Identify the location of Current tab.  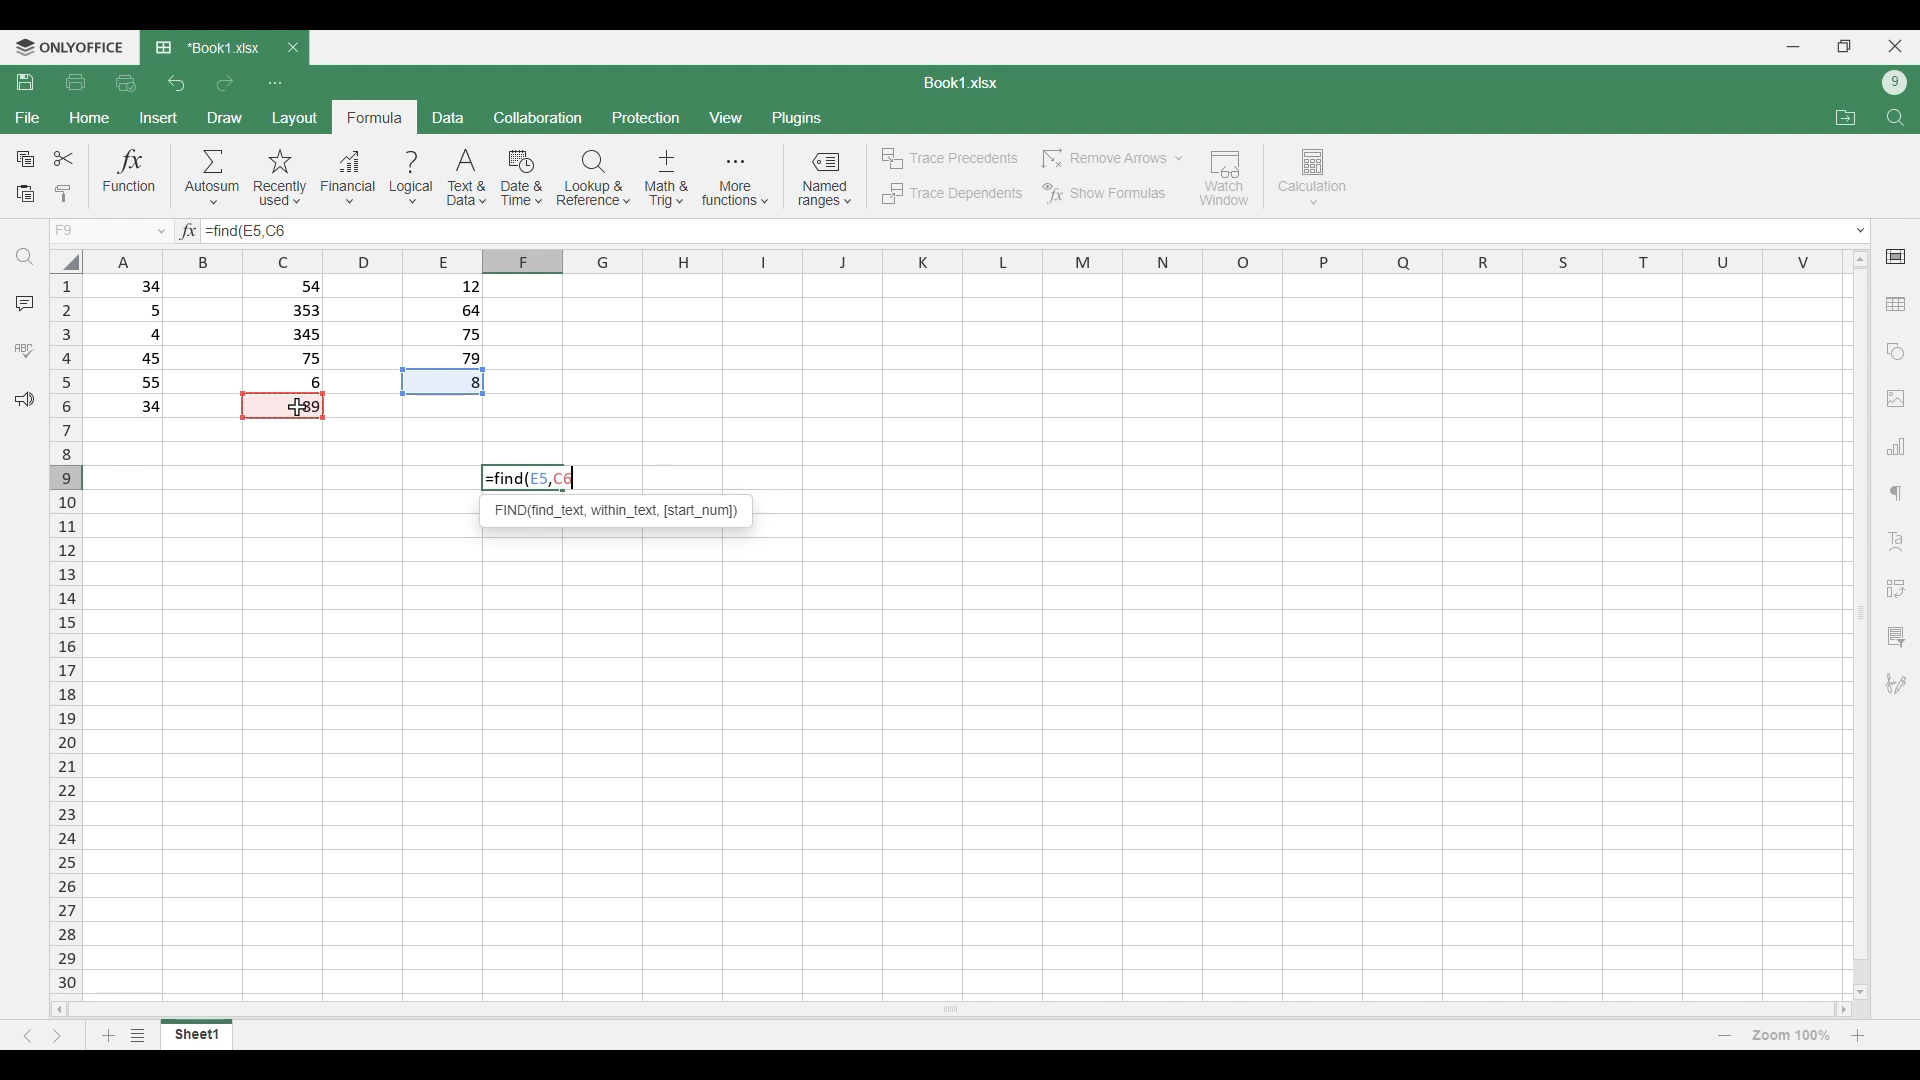
(207, 49).